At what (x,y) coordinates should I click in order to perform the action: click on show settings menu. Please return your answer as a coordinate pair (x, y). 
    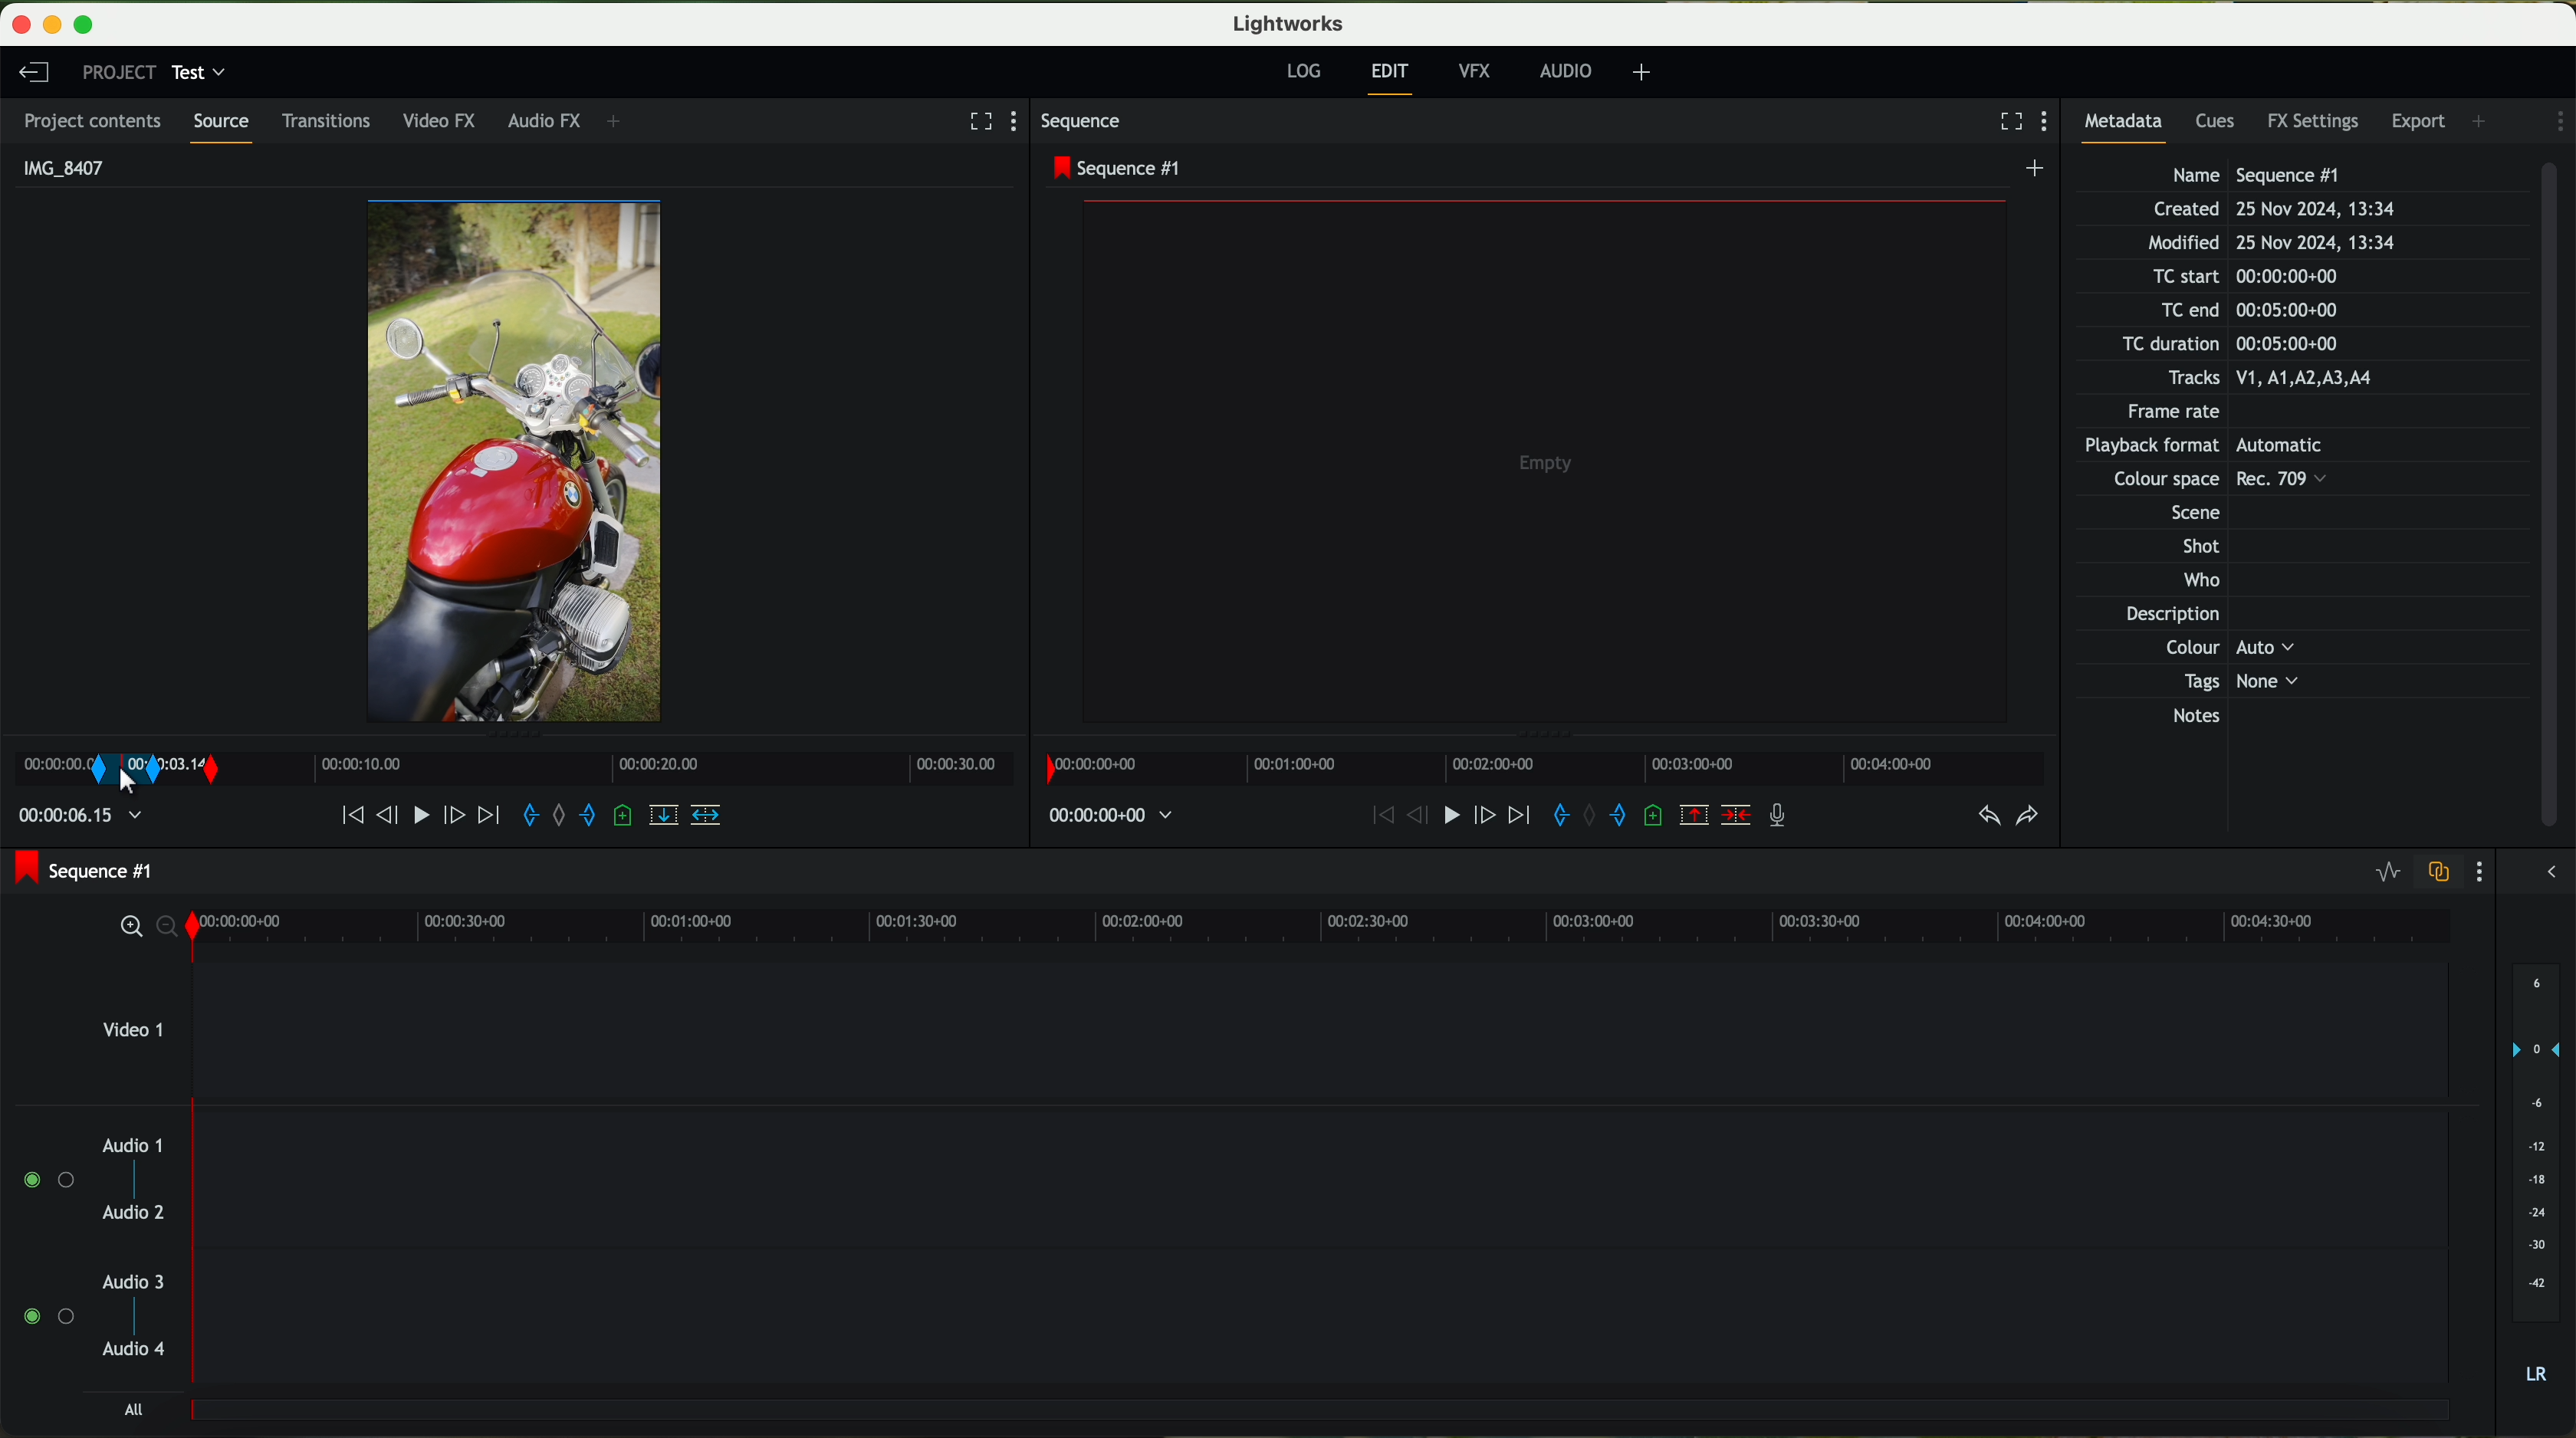
    Looking at the image, I should click on (2557, 121).